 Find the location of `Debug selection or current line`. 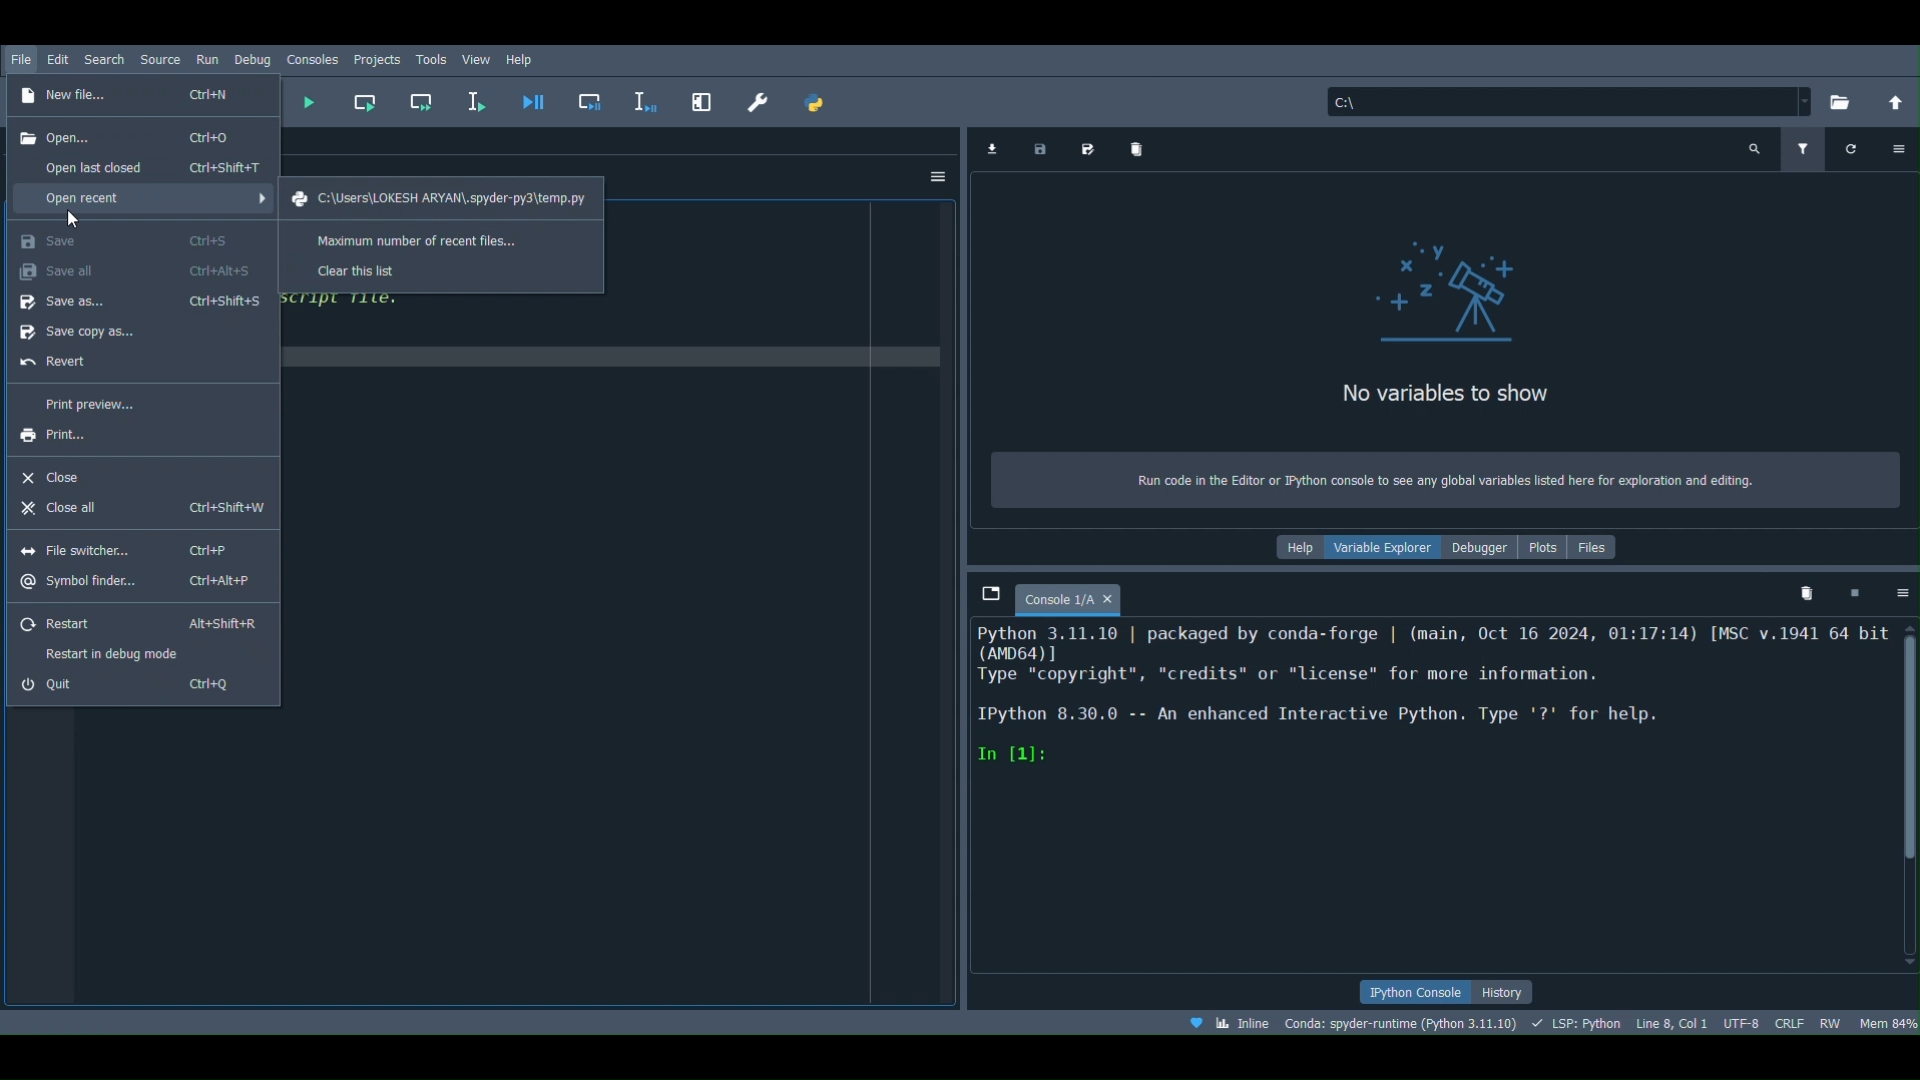

Debug selection or current line is located at coordinates (641, 99).